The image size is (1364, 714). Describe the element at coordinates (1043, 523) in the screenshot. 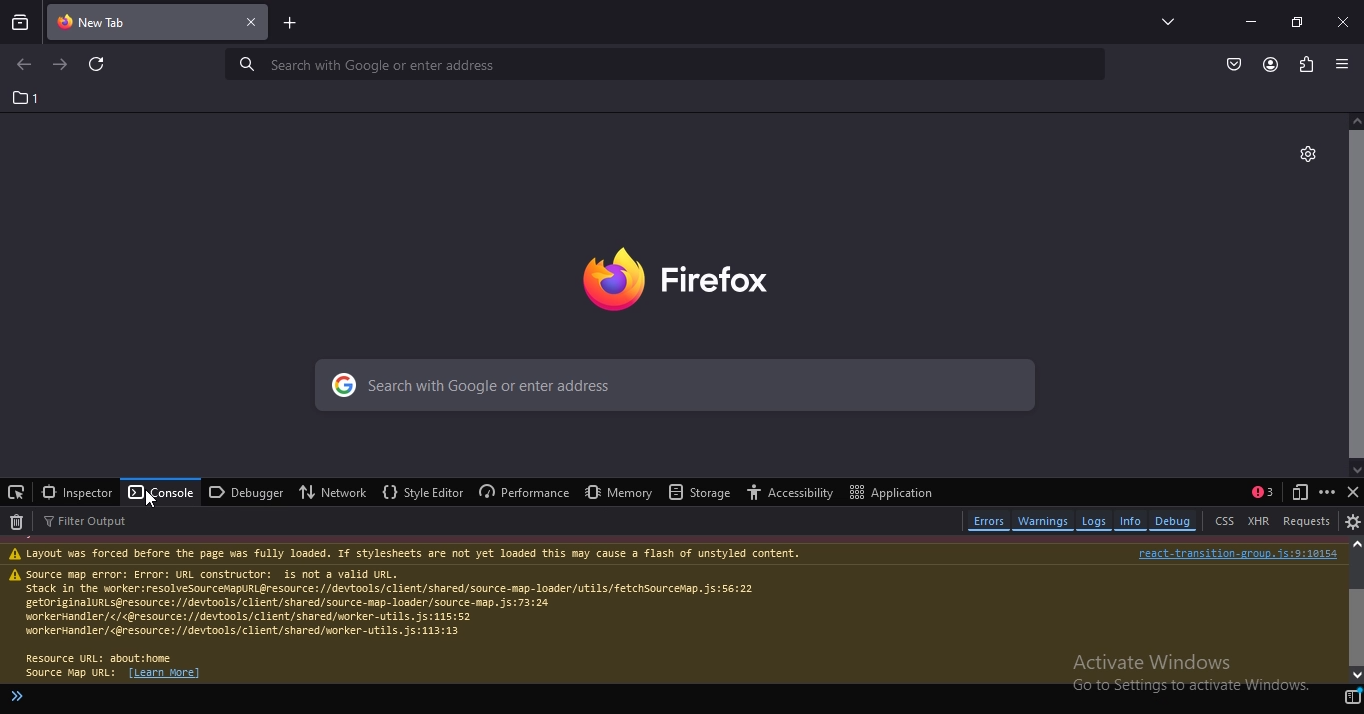

I see `warnings` at that location.